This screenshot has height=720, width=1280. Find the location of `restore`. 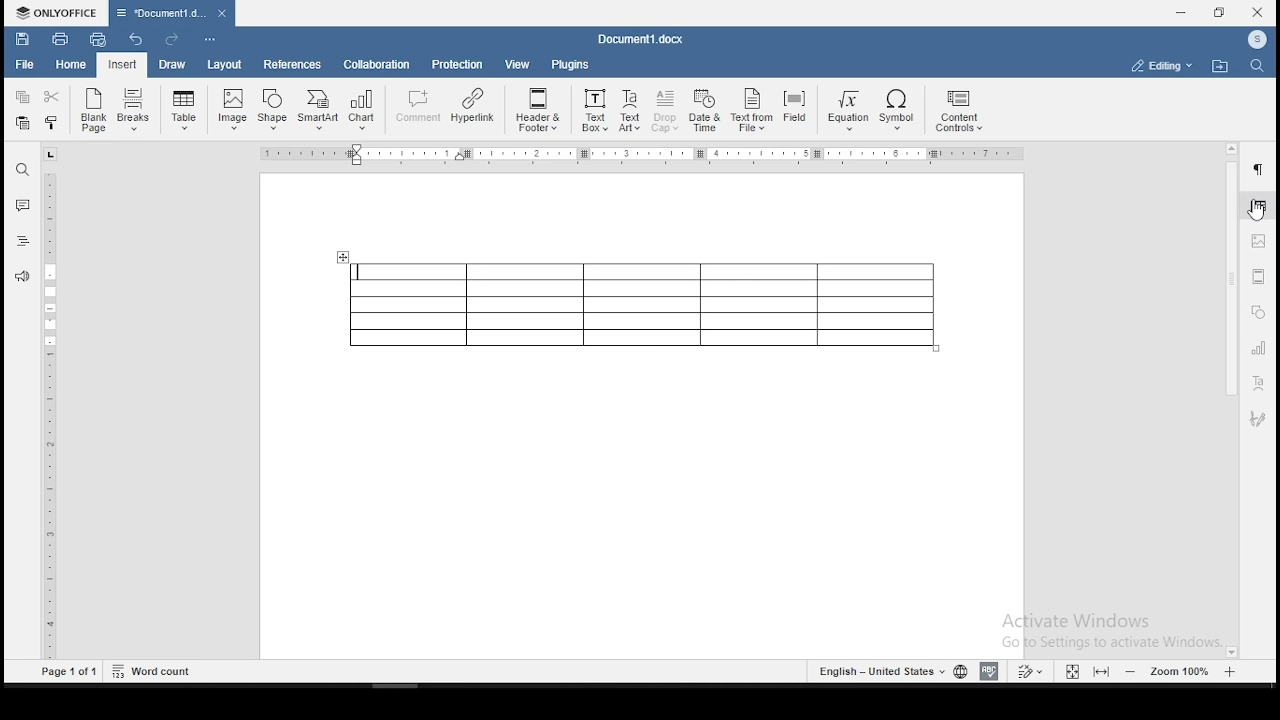

restore is located at coordinates (1219, 13).